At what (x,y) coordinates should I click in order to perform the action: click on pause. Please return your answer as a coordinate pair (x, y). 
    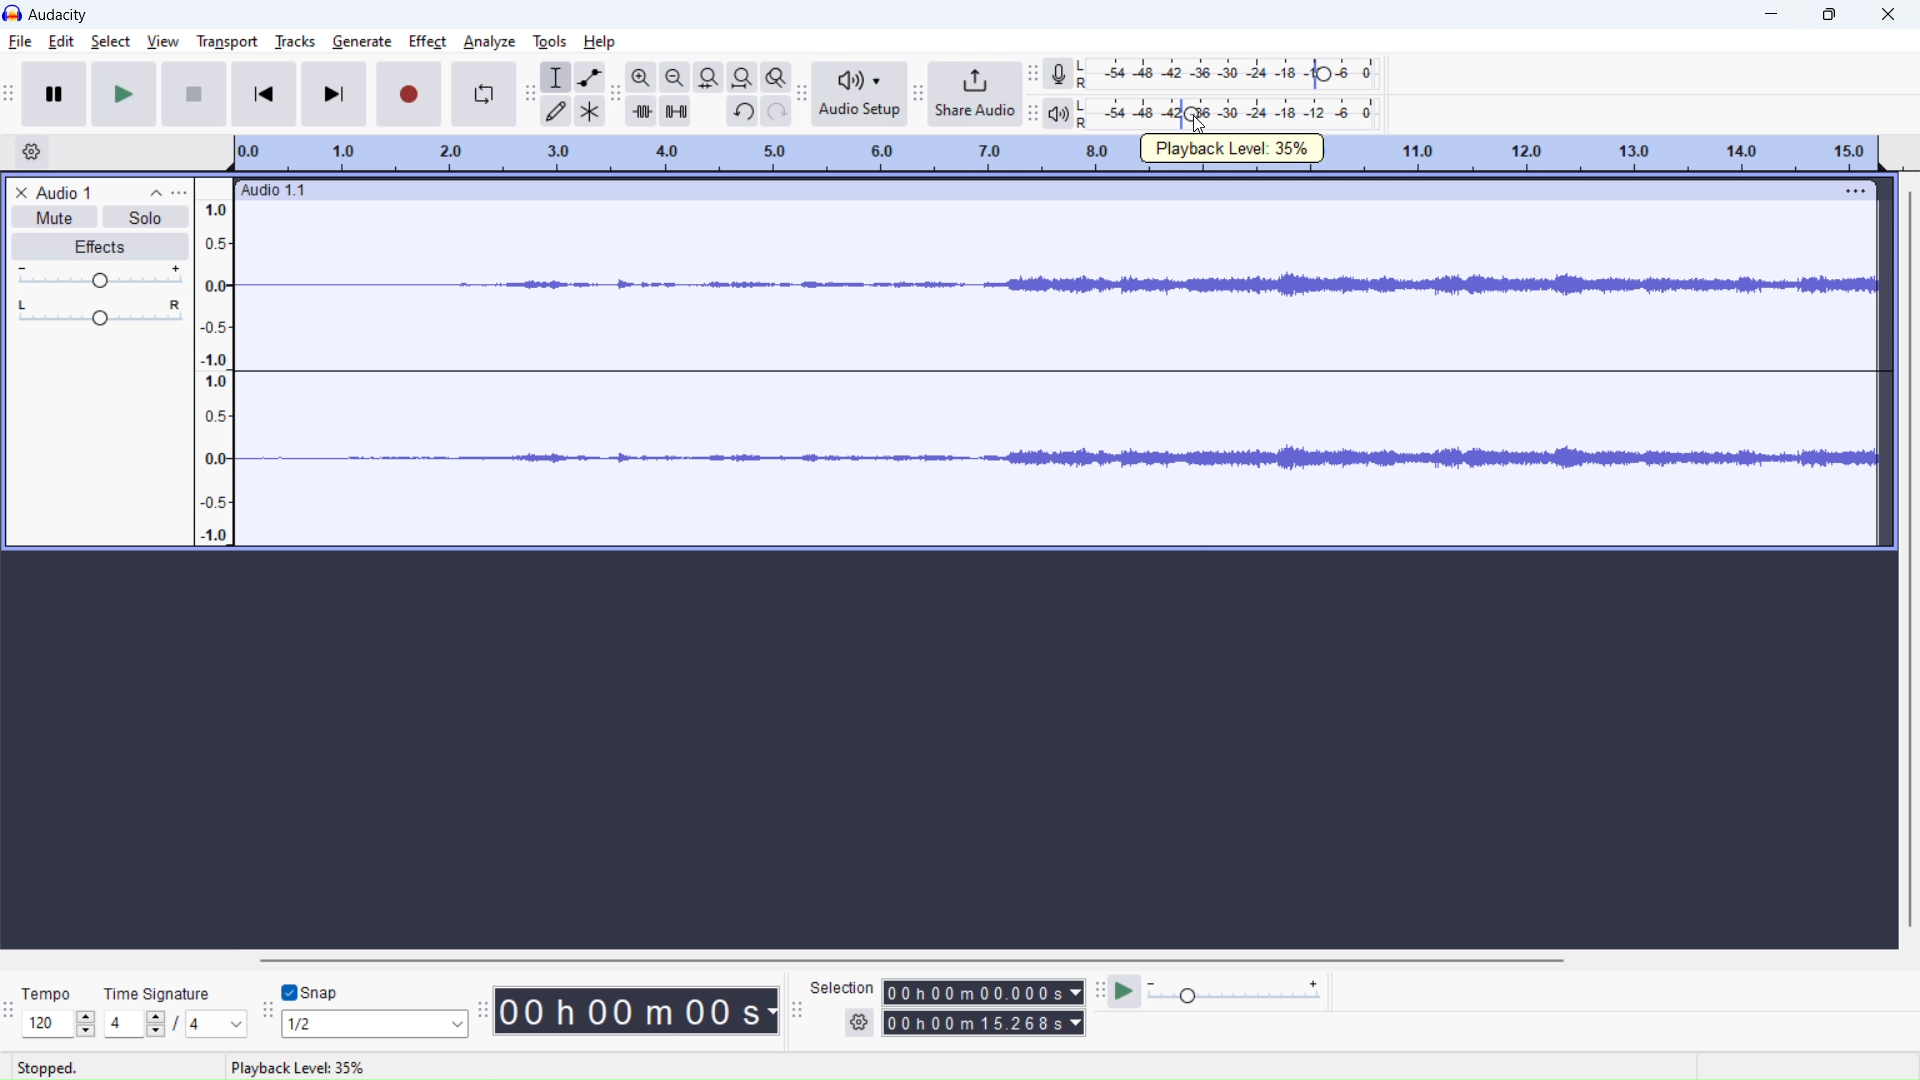
    Looking at the image, I should click on (54, 93).